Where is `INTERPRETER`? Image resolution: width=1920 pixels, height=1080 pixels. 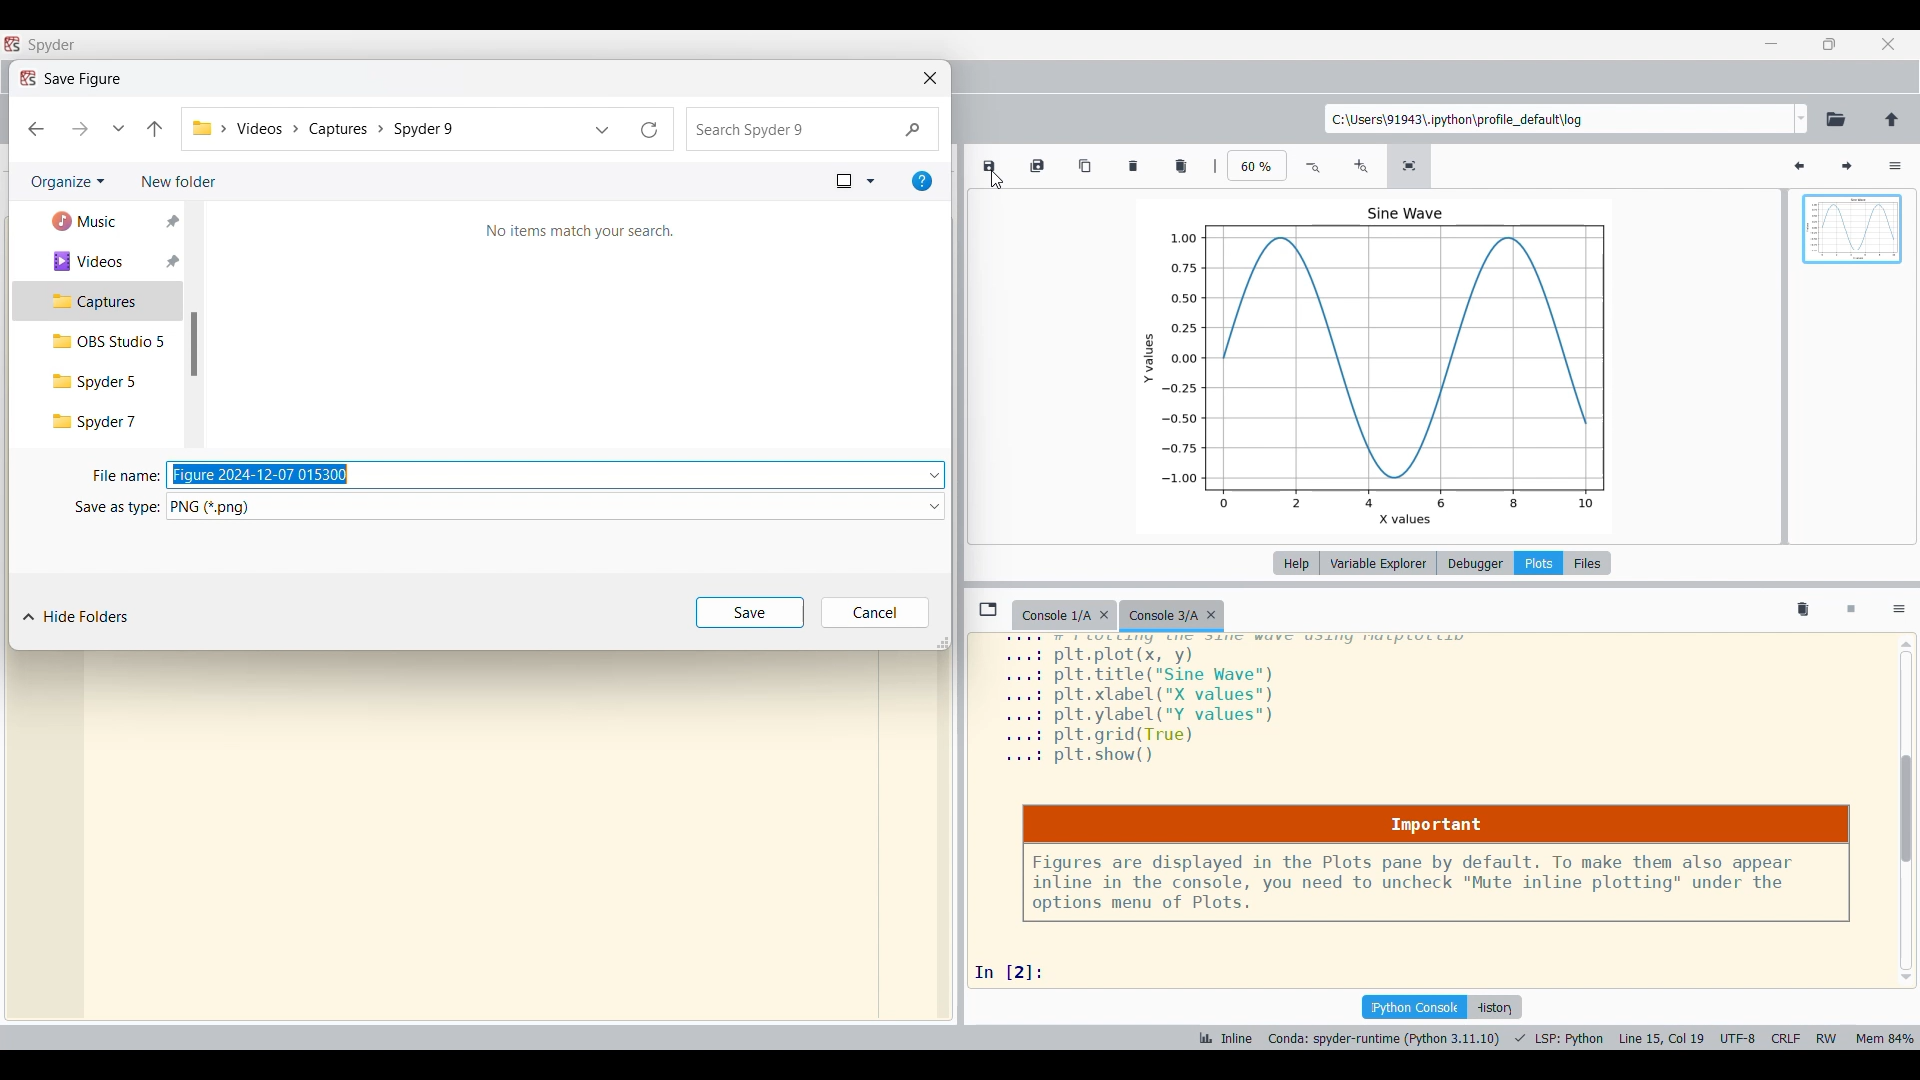 INTERPRETER is located at coordinates (1384, 1038).